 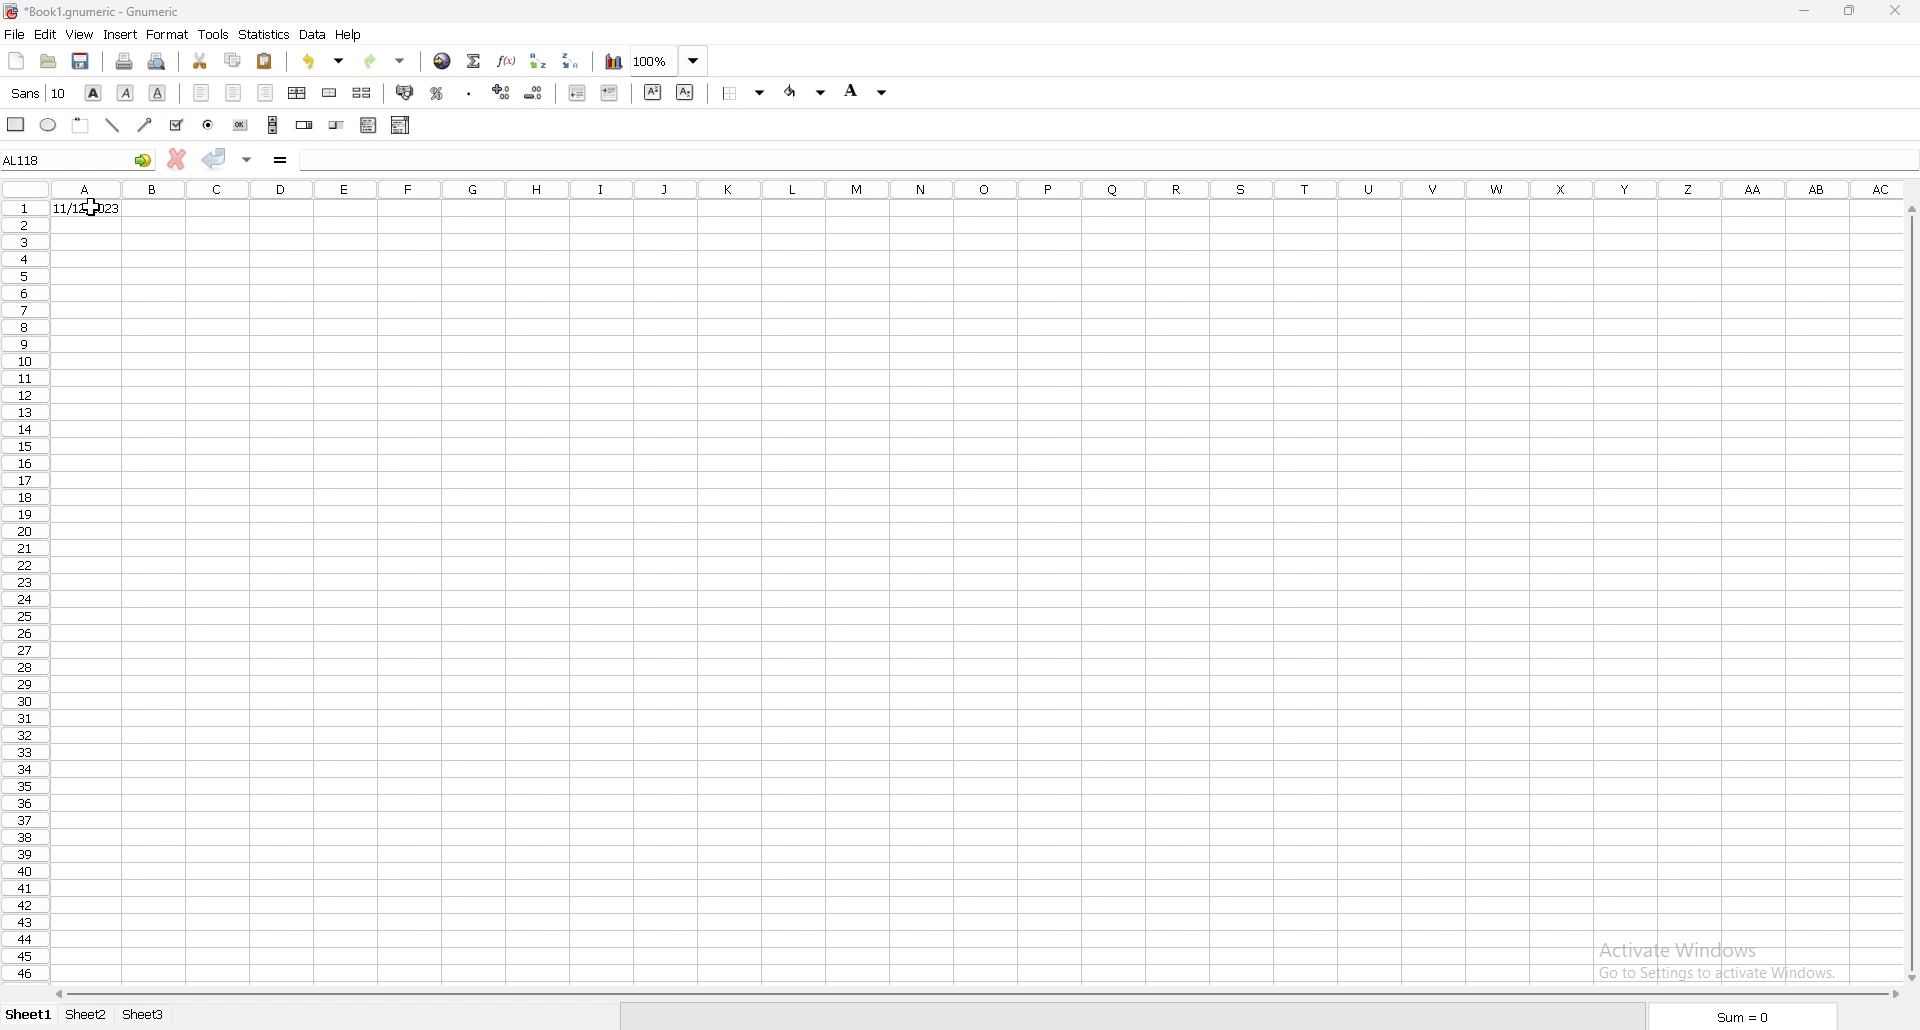 I want to click on copy, so click(x=235, y=59).